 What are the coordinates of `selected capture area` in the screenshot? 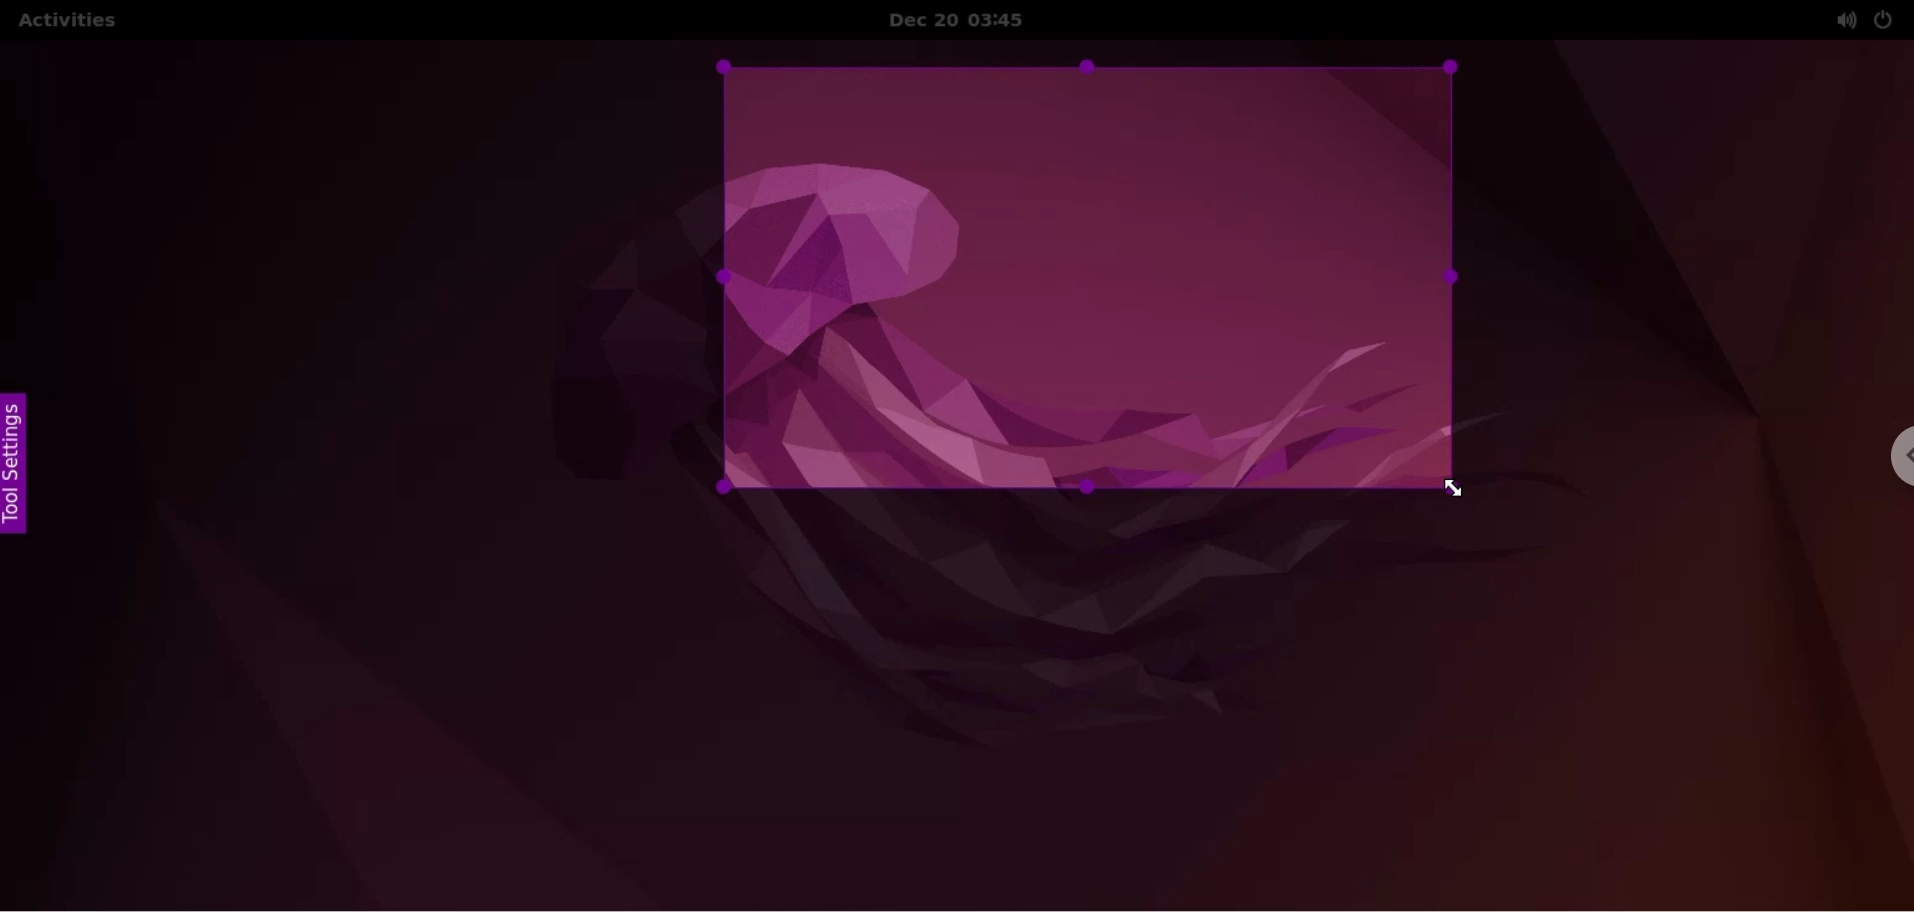 It's located at (1088, 276).